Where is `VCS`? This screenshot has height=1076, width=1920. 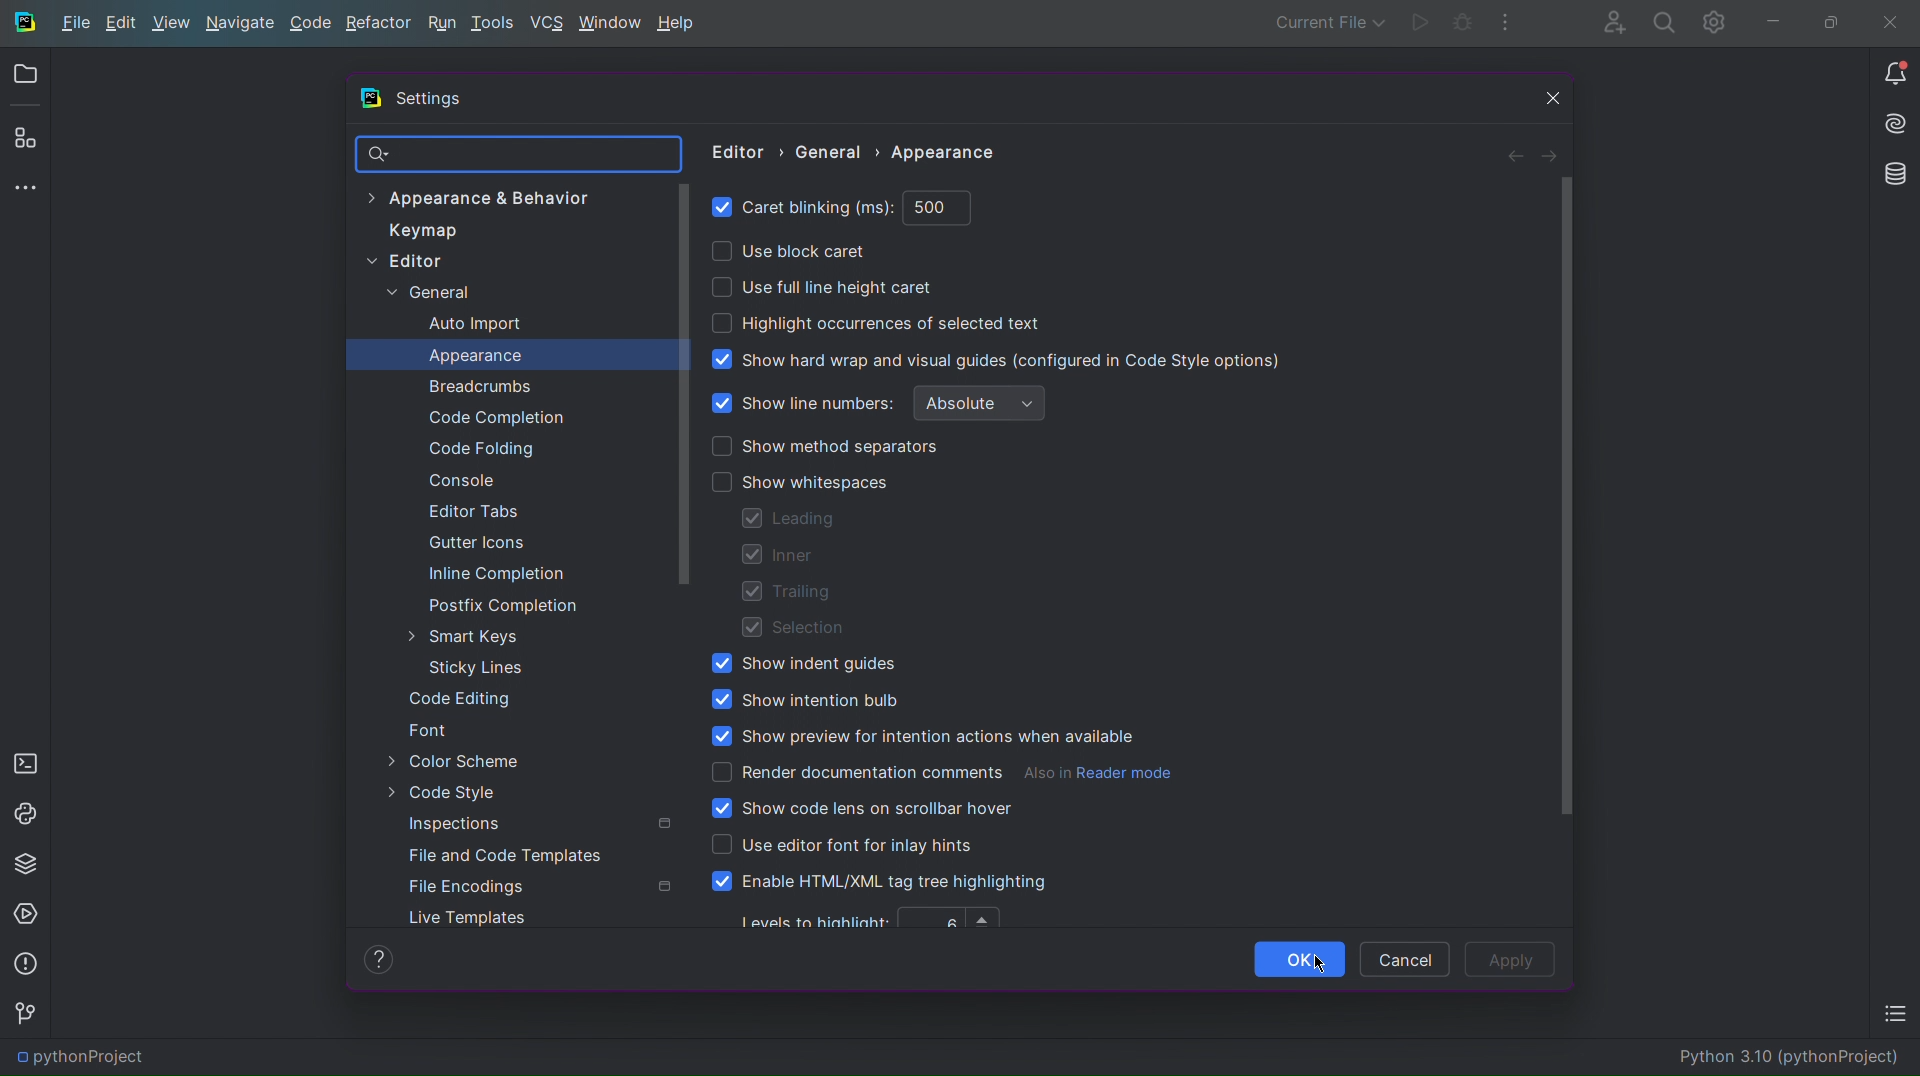 VCS is located at coordinates (548, 23).